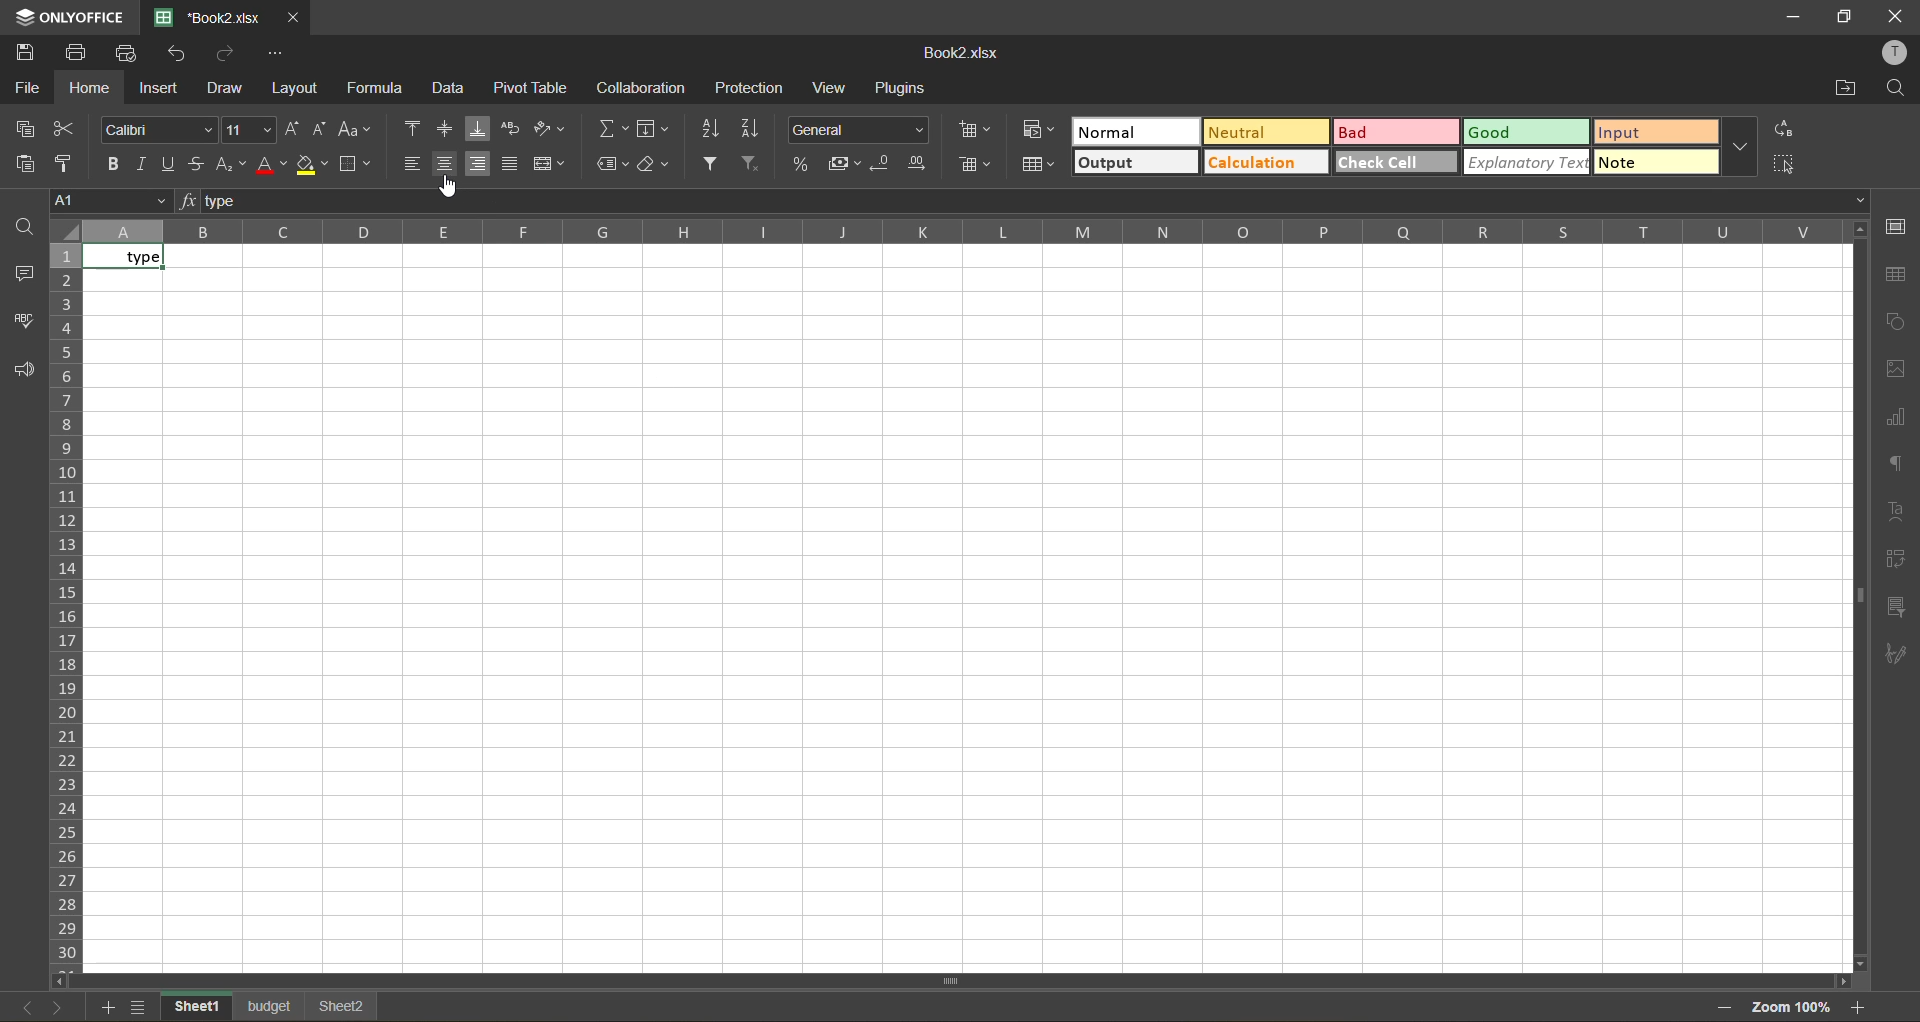  I want to click on increment size, so click(291, 129).